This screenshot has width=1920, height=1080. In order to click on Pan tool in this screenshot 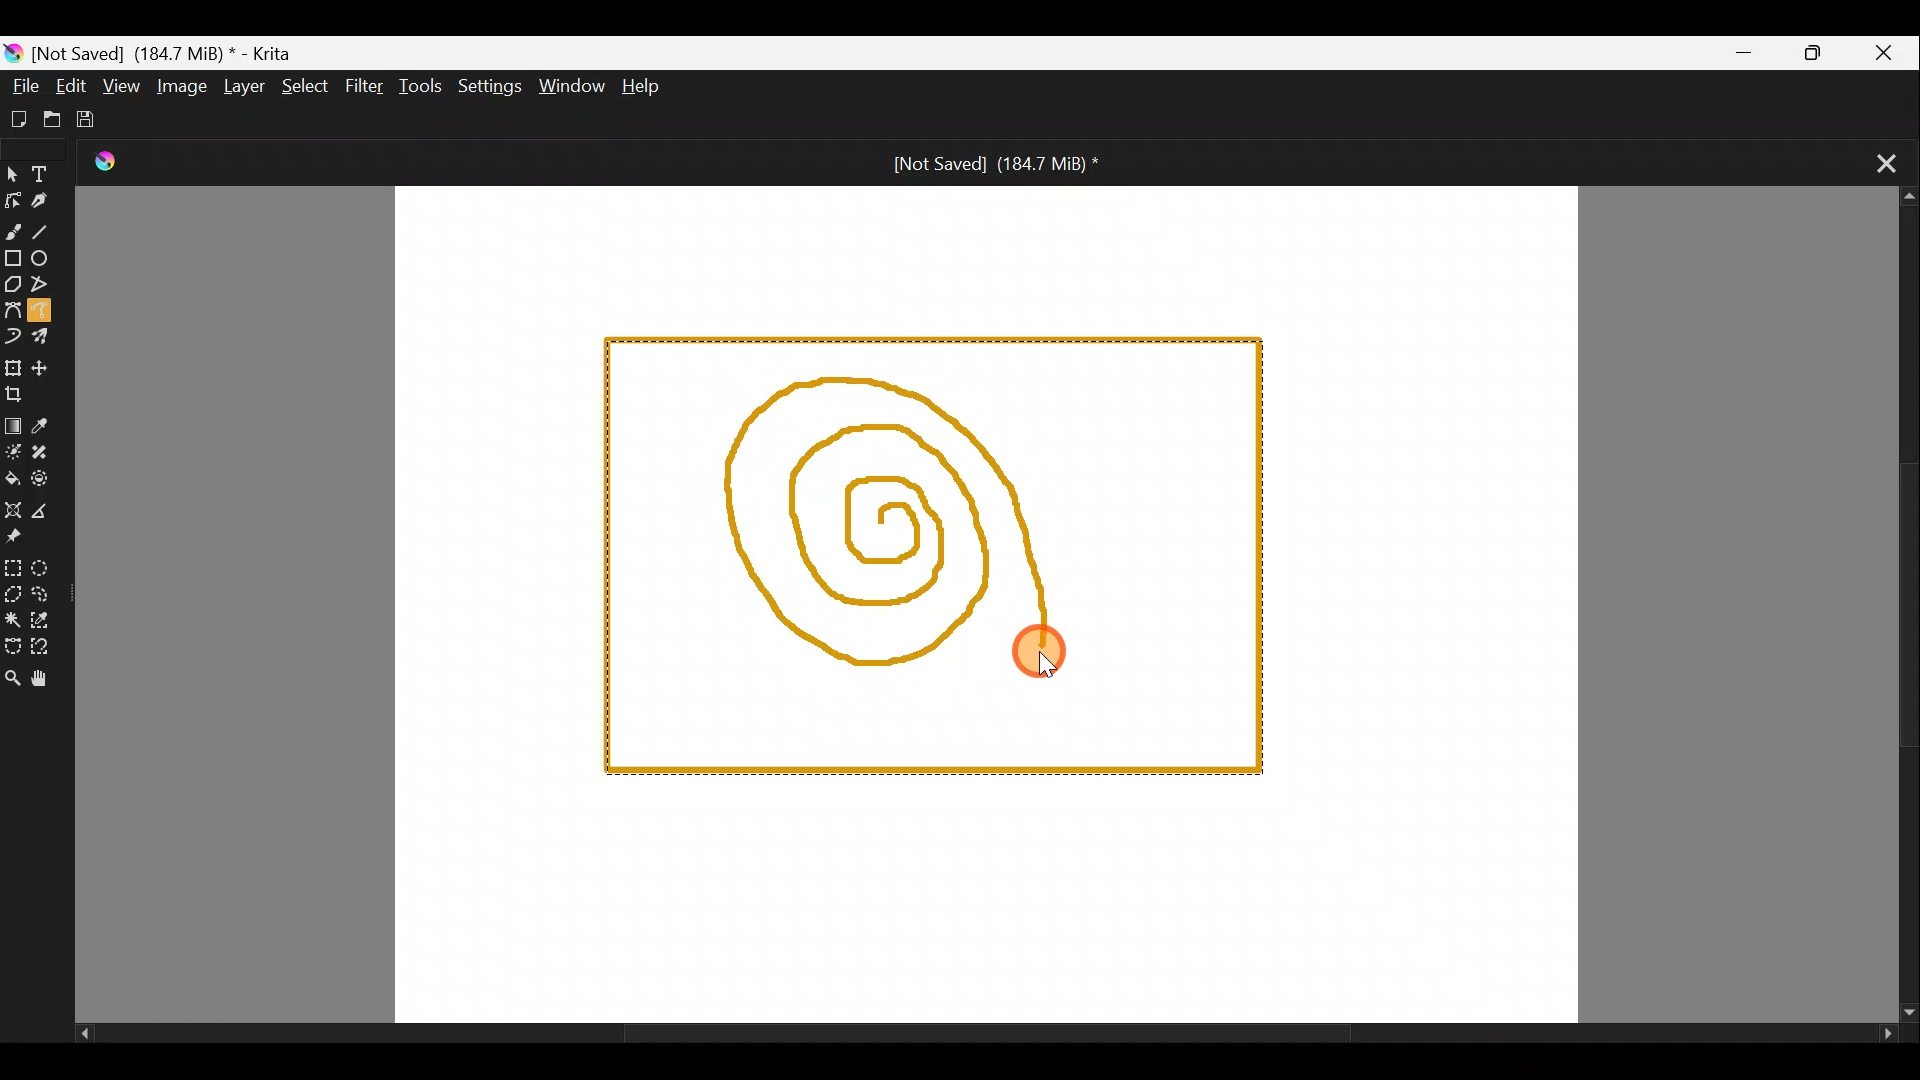, I will do `click(51, 681)`.